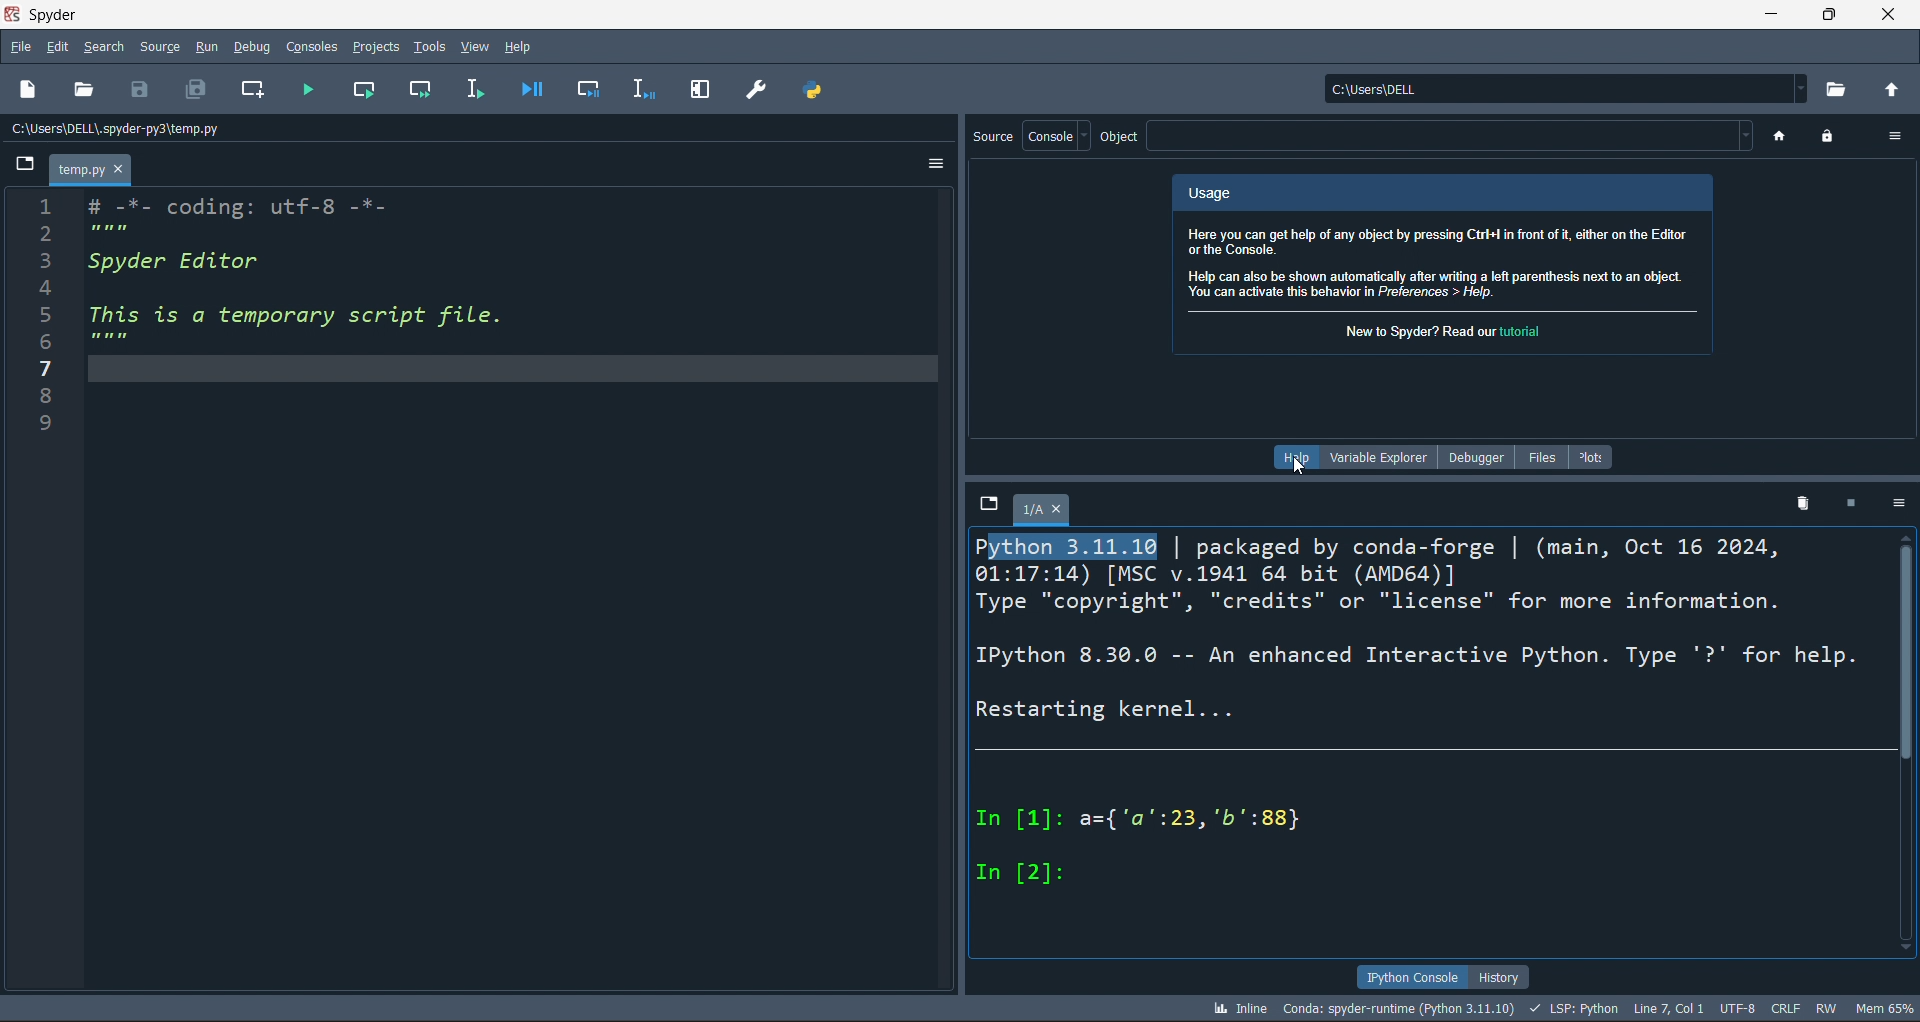 This screenshot has height=1022, width=1920. What do you see at coordinates (1593, 456) in the screenshot?
I see `plots` at bounding box center [1593, 456].